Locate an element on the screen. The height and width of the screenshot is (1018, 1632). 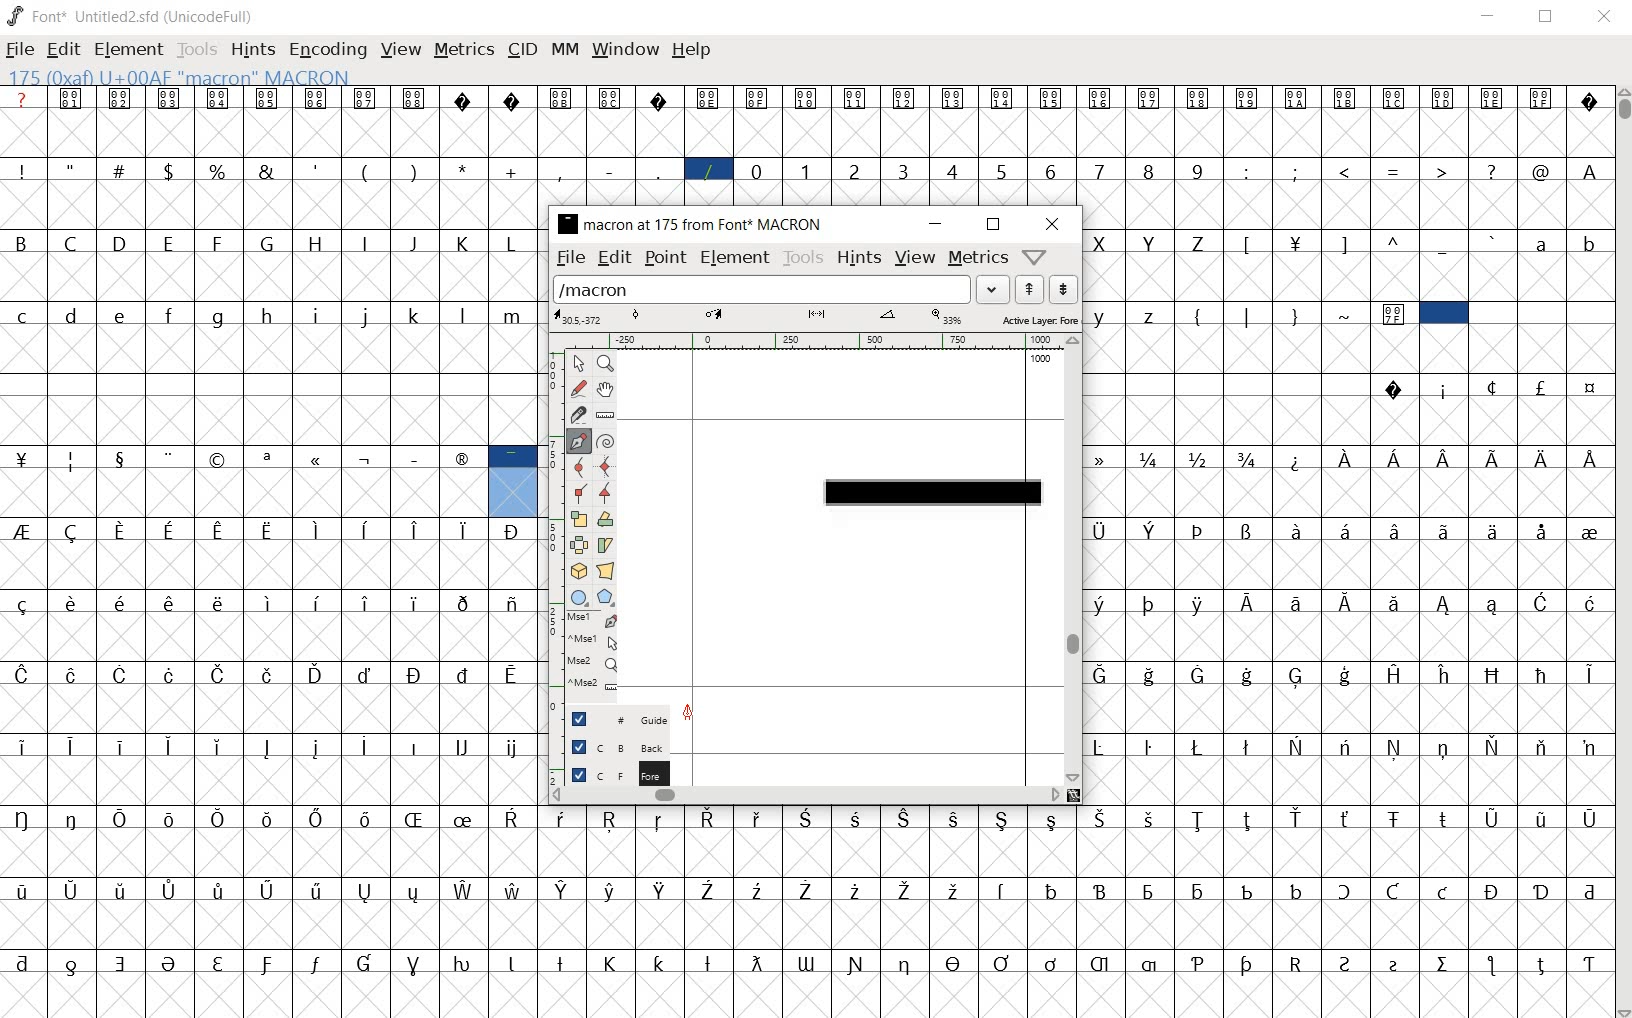
Symbol is located at coordinates (1297, 241).